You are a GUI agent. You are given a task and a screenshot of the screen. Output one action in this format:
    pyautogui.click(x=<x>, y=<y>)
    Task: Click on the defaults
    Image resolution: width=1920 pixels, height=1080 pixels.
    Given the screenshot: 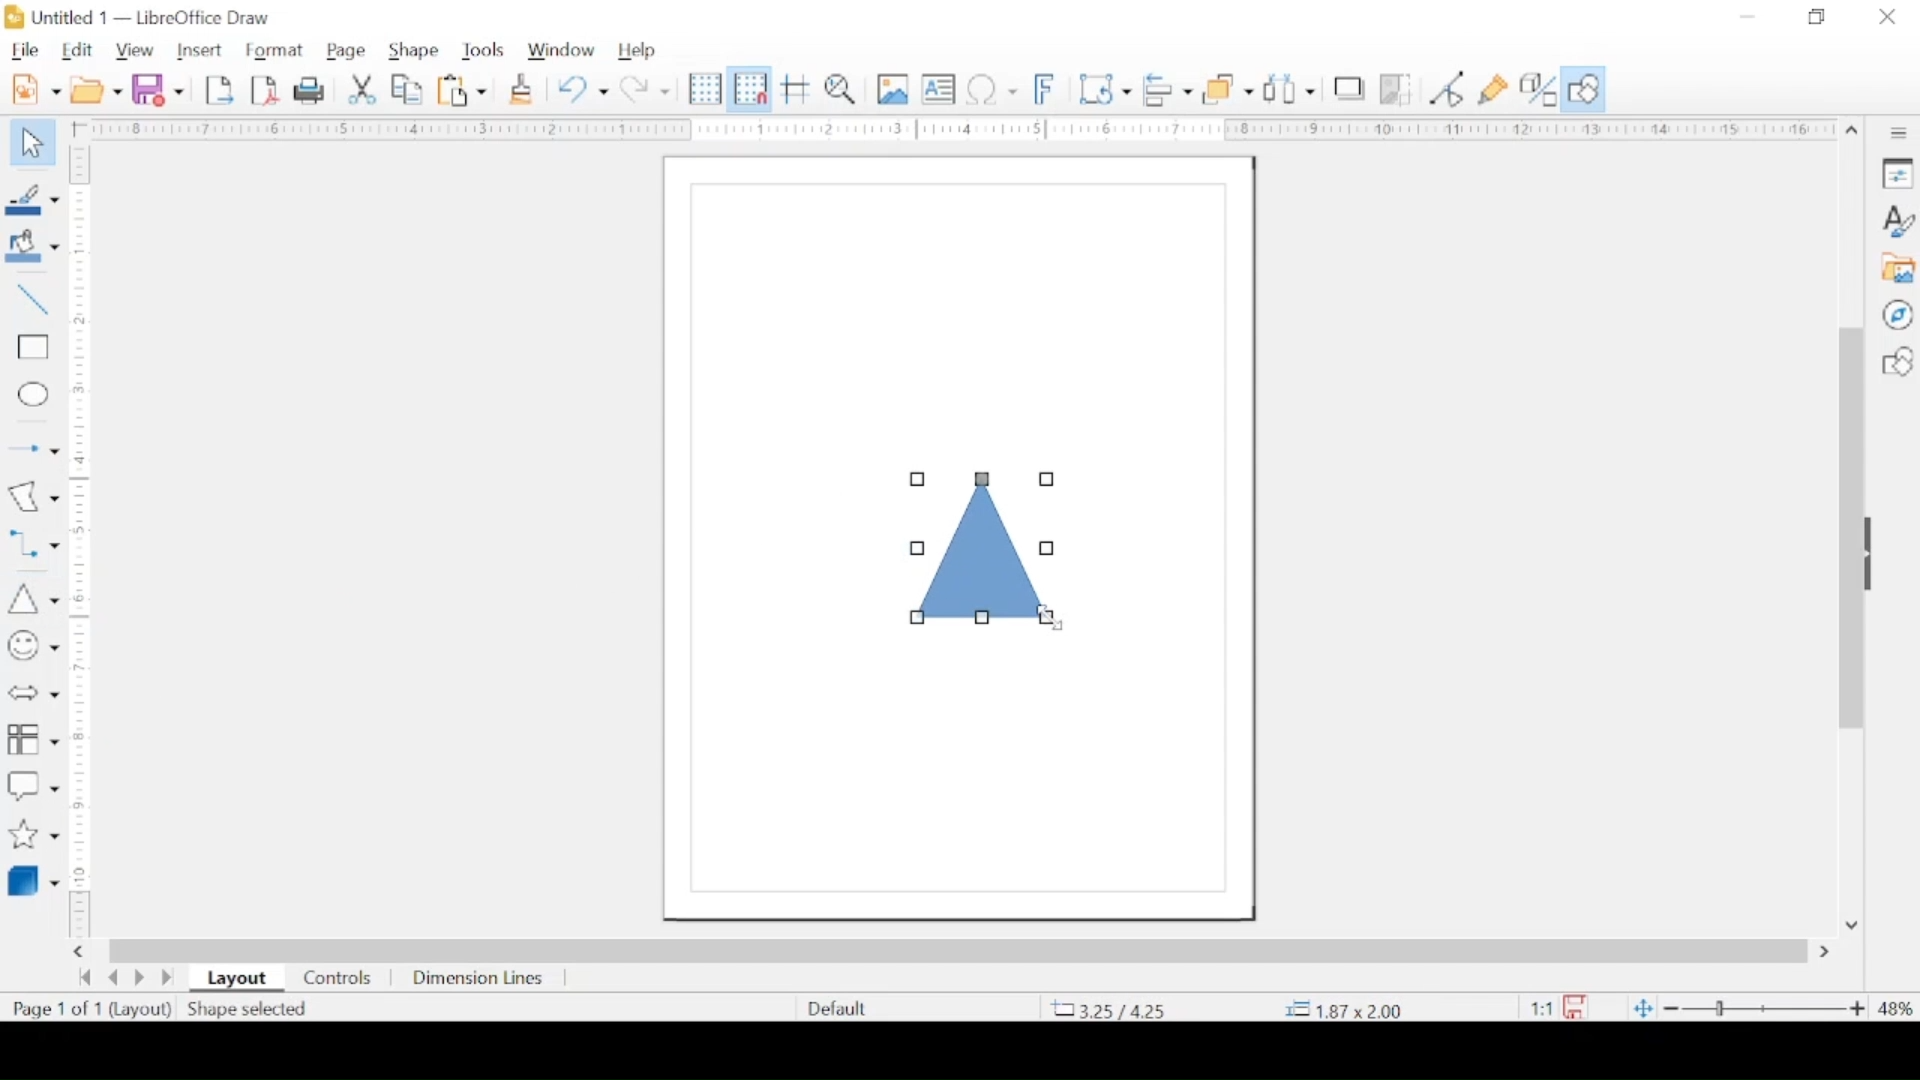 What is the action you would take?
    pyautogui.click(x=835, y=1006)
    